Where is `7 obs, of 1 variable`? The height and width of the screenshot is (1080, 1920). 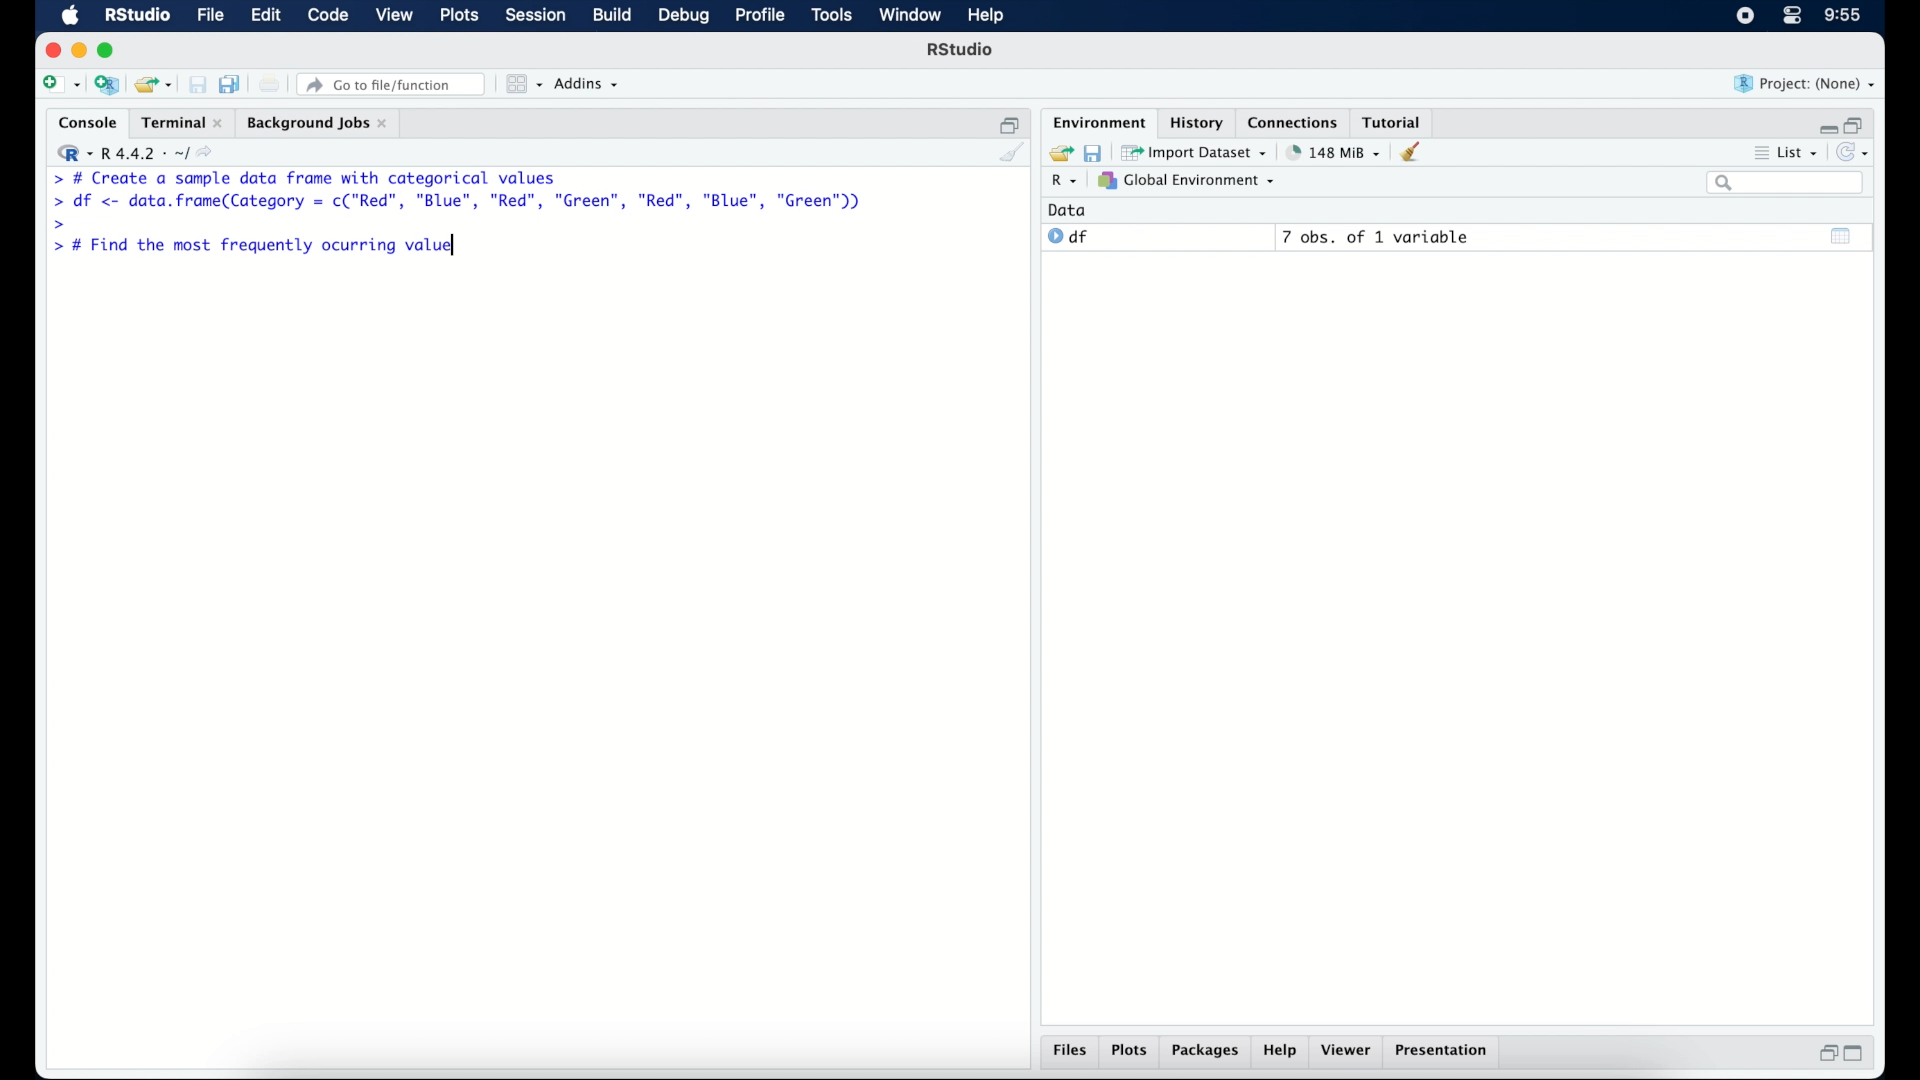 7 obs, of 1 variable is located at coordinates (1376, 238).